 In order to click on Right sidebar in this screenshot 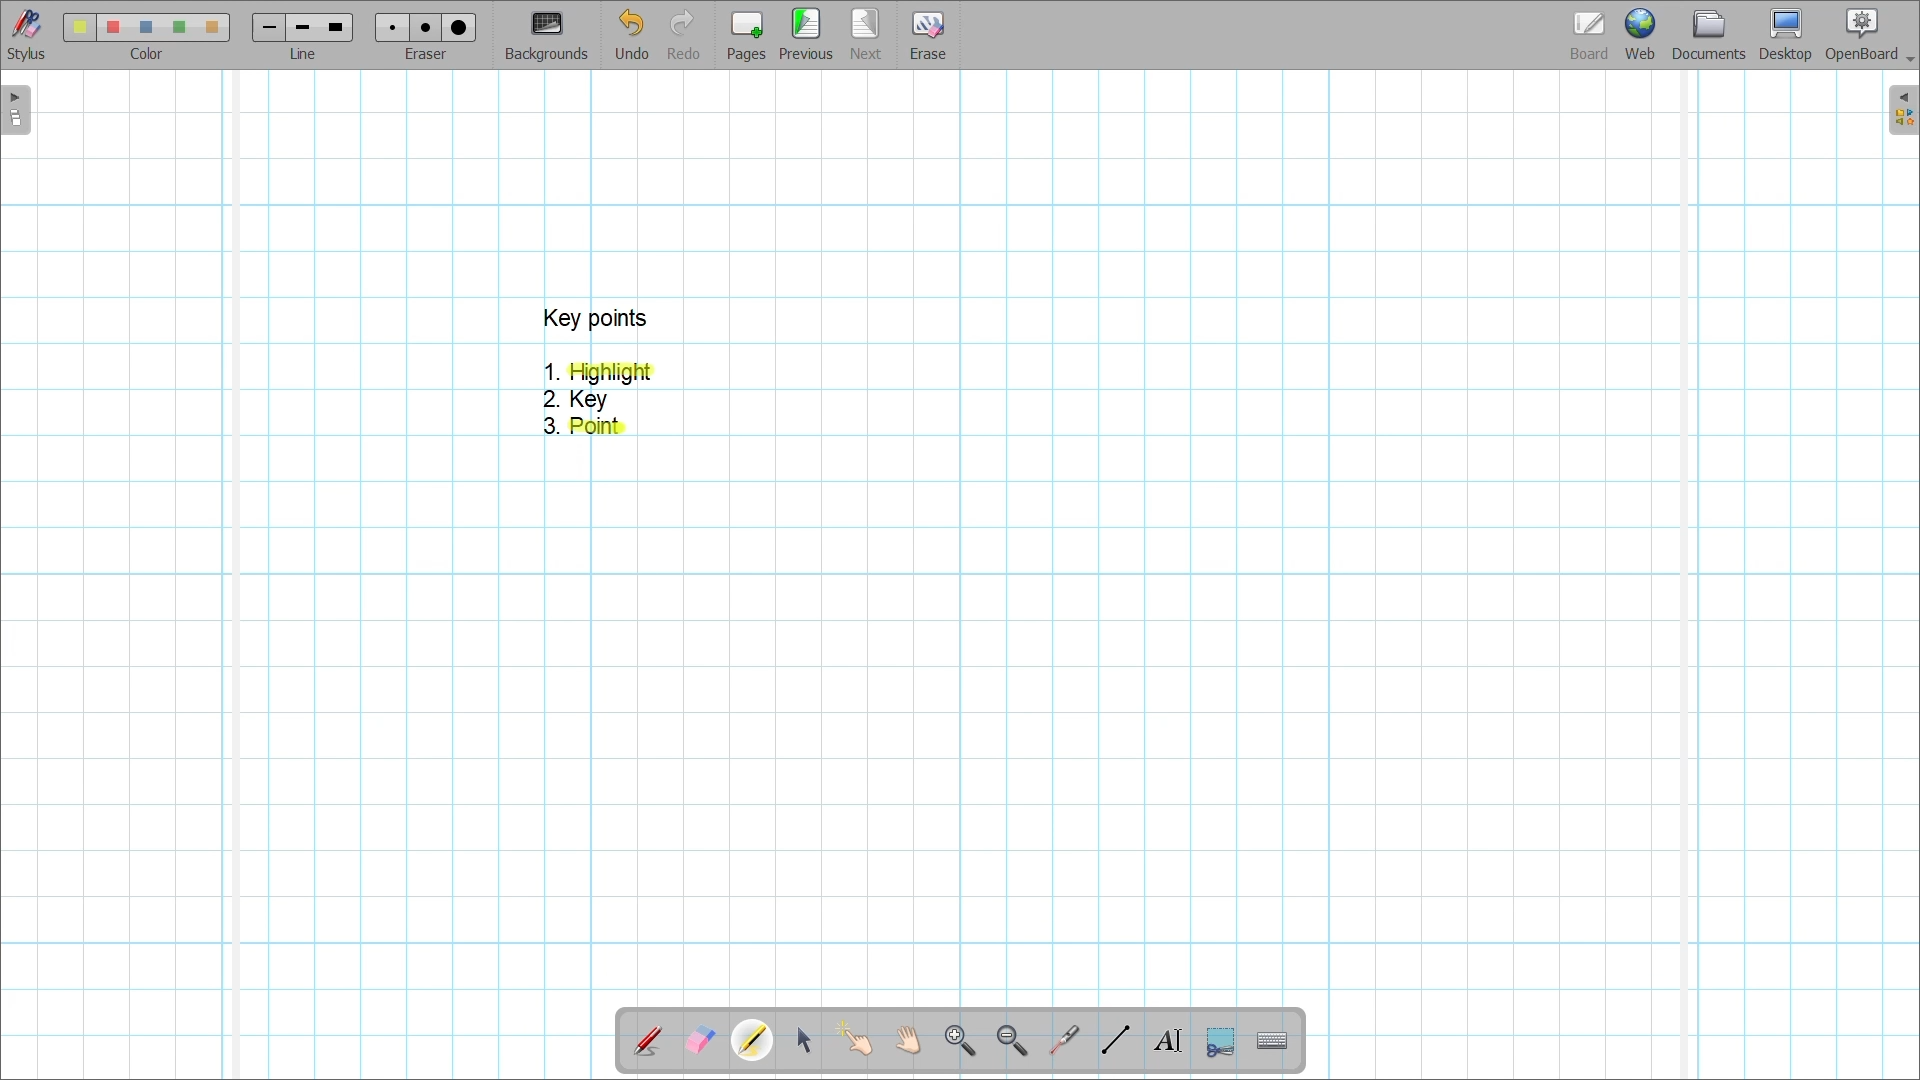, I will do `click(1903, 110)`.